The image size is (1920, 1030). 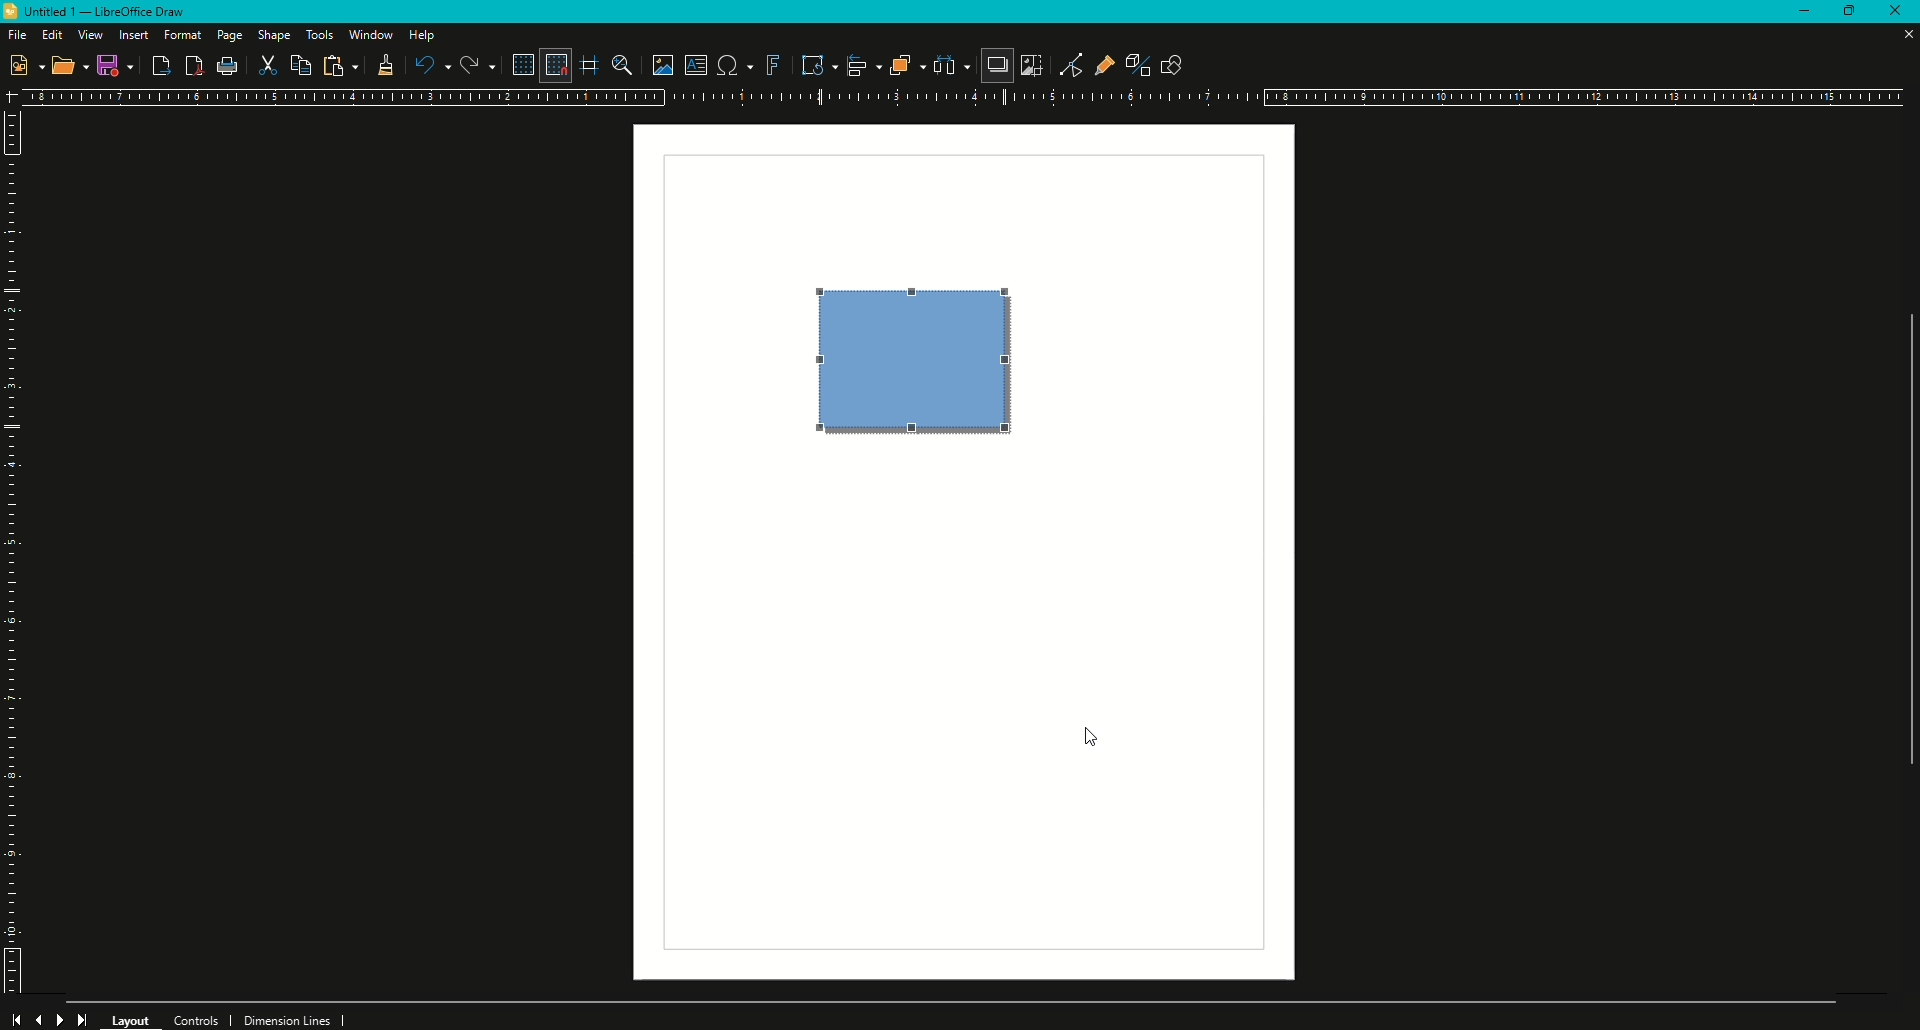 What do you see at coordinates (133, 35) in the screenshot?
I see `Insert` at bounding box center [133, 35].